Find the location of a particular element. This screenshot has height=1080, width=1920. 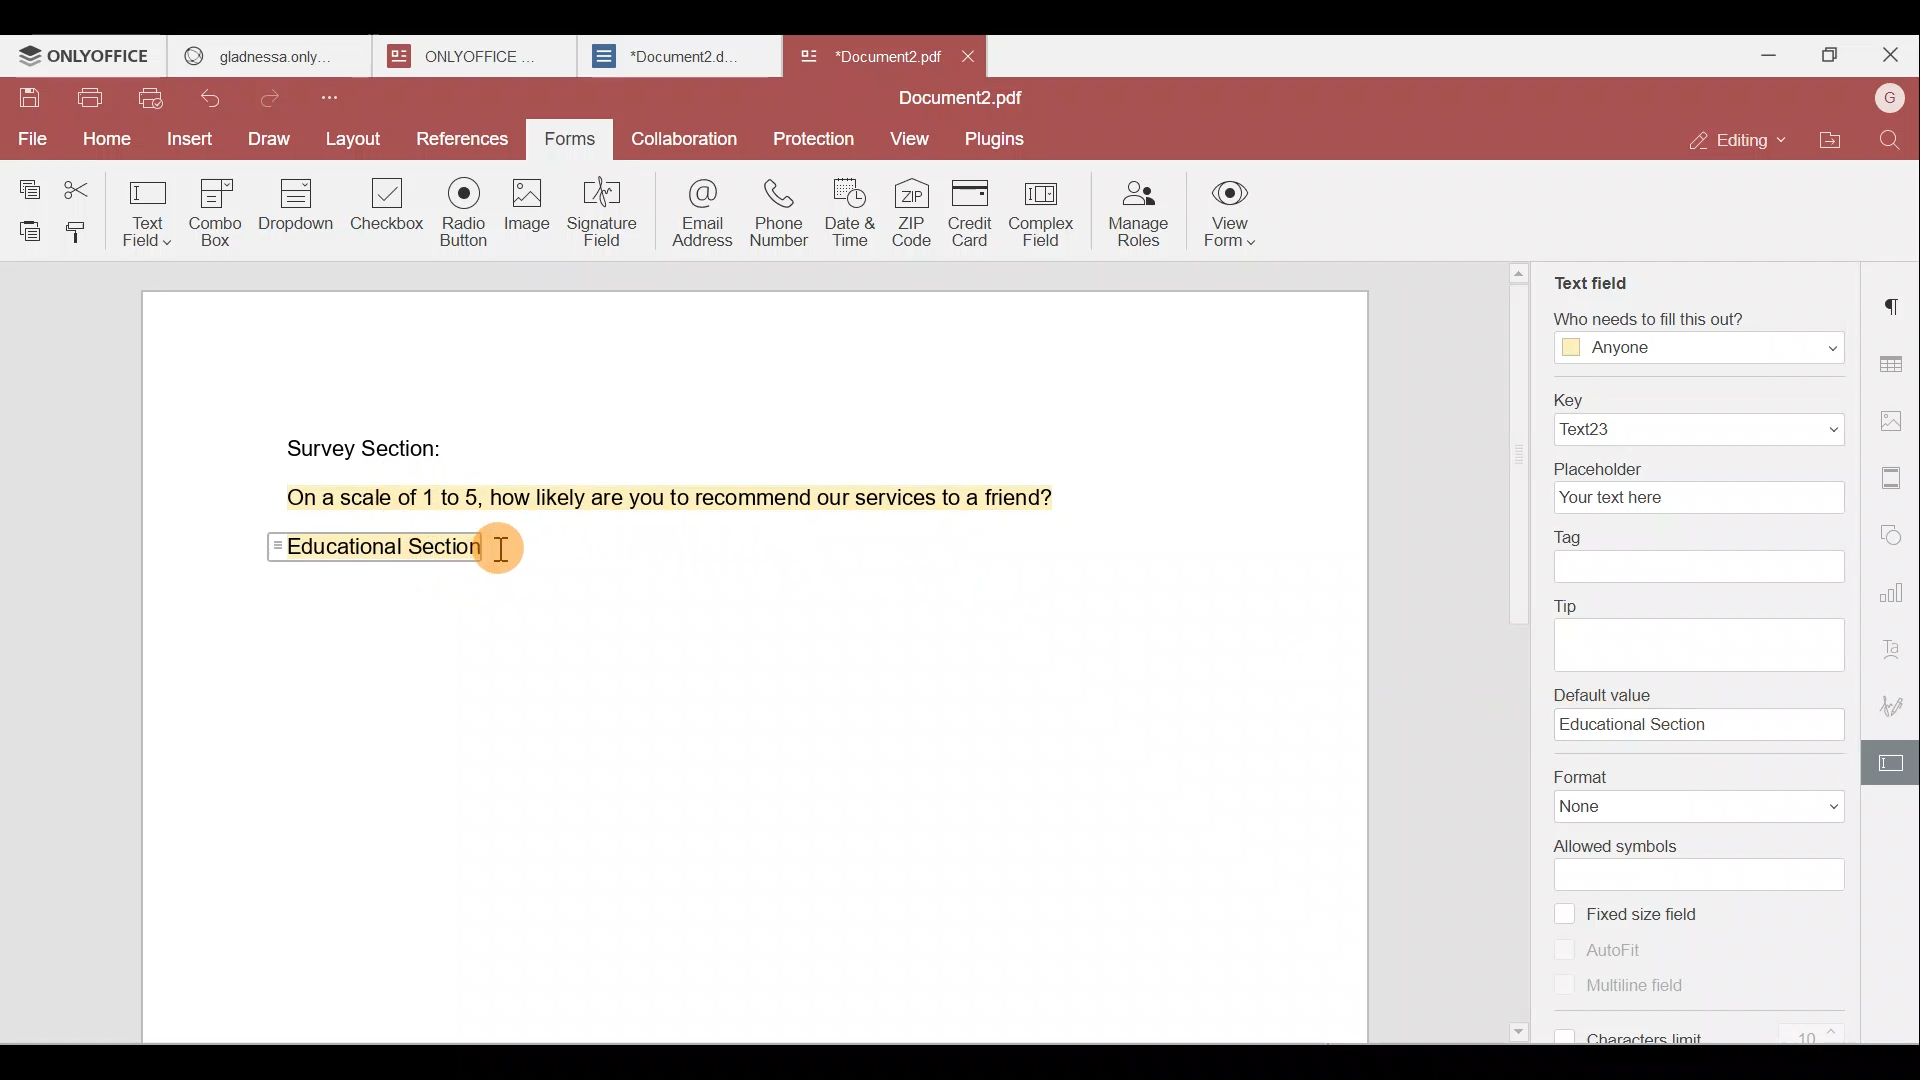

Forms is located at coordinates (572, 140).